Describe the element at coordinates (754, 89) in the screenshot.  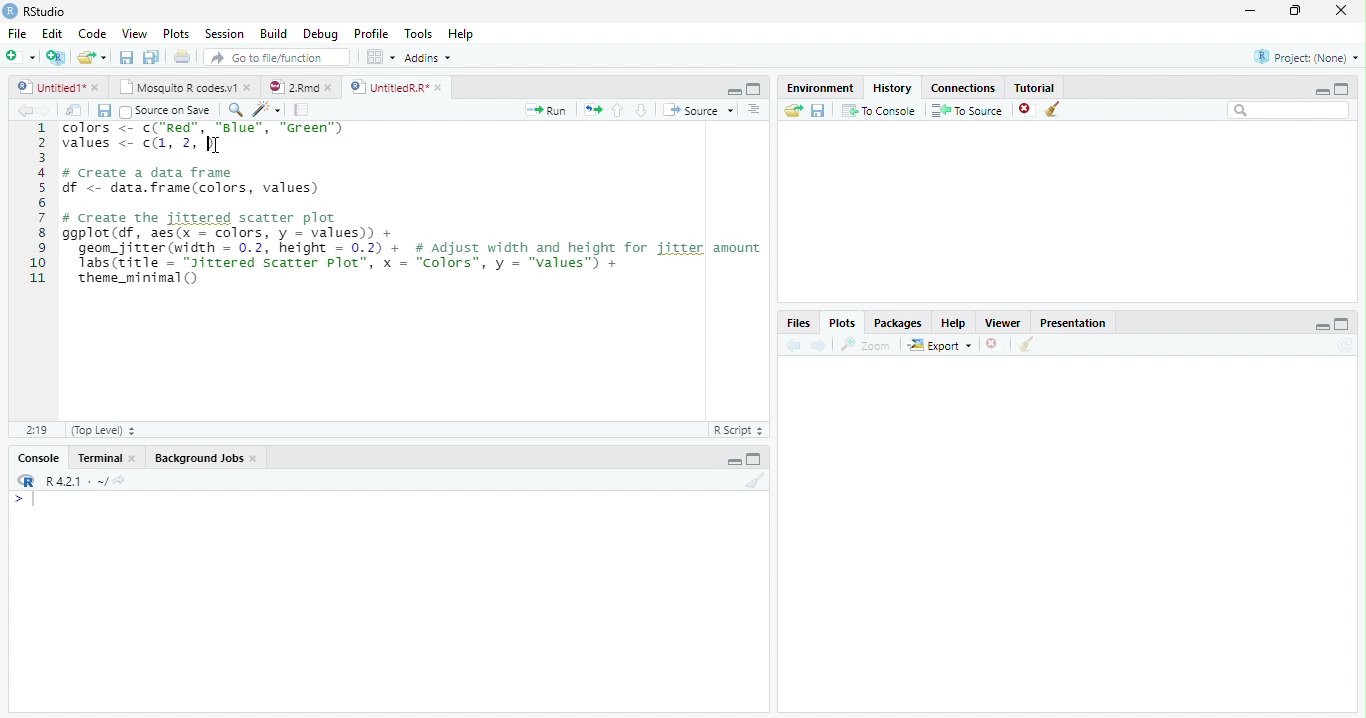
I see `Maximize` at that location.